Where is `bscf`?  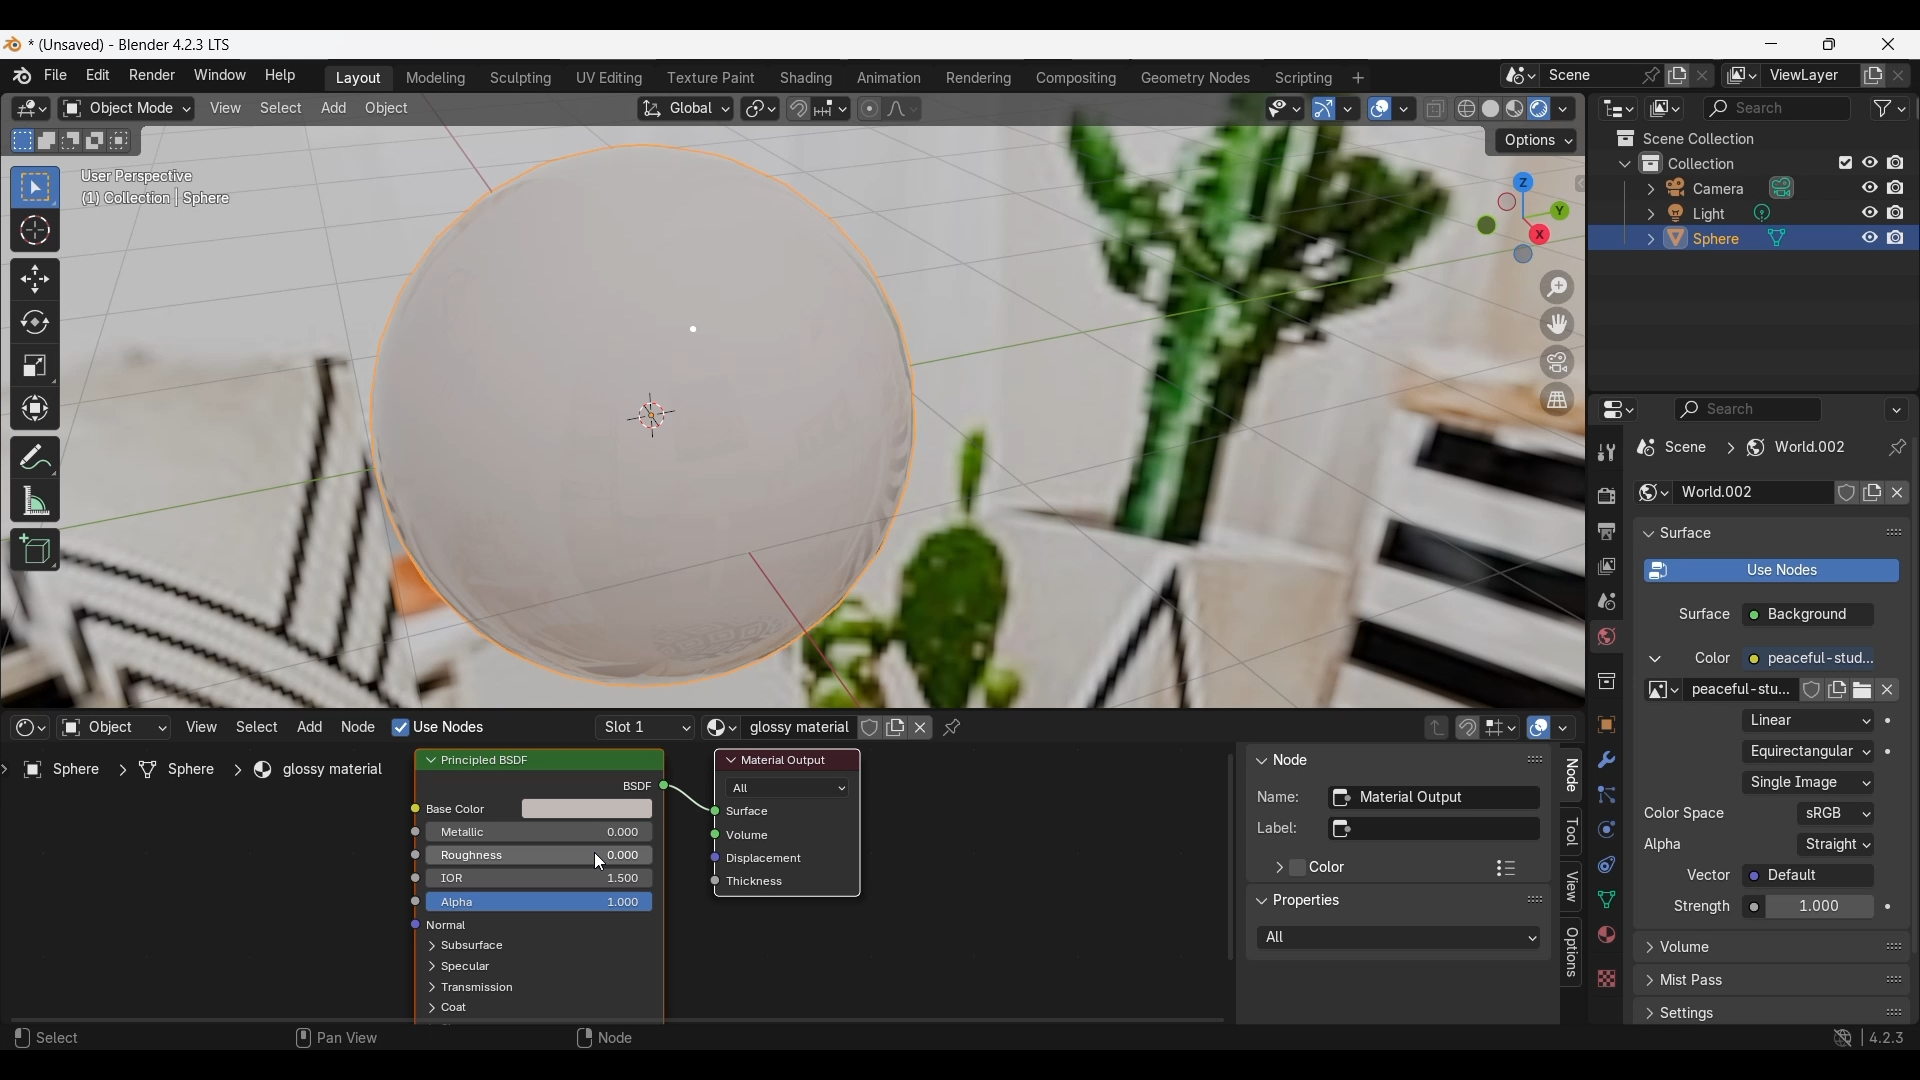
bscf is located at coordinates (633, 785).